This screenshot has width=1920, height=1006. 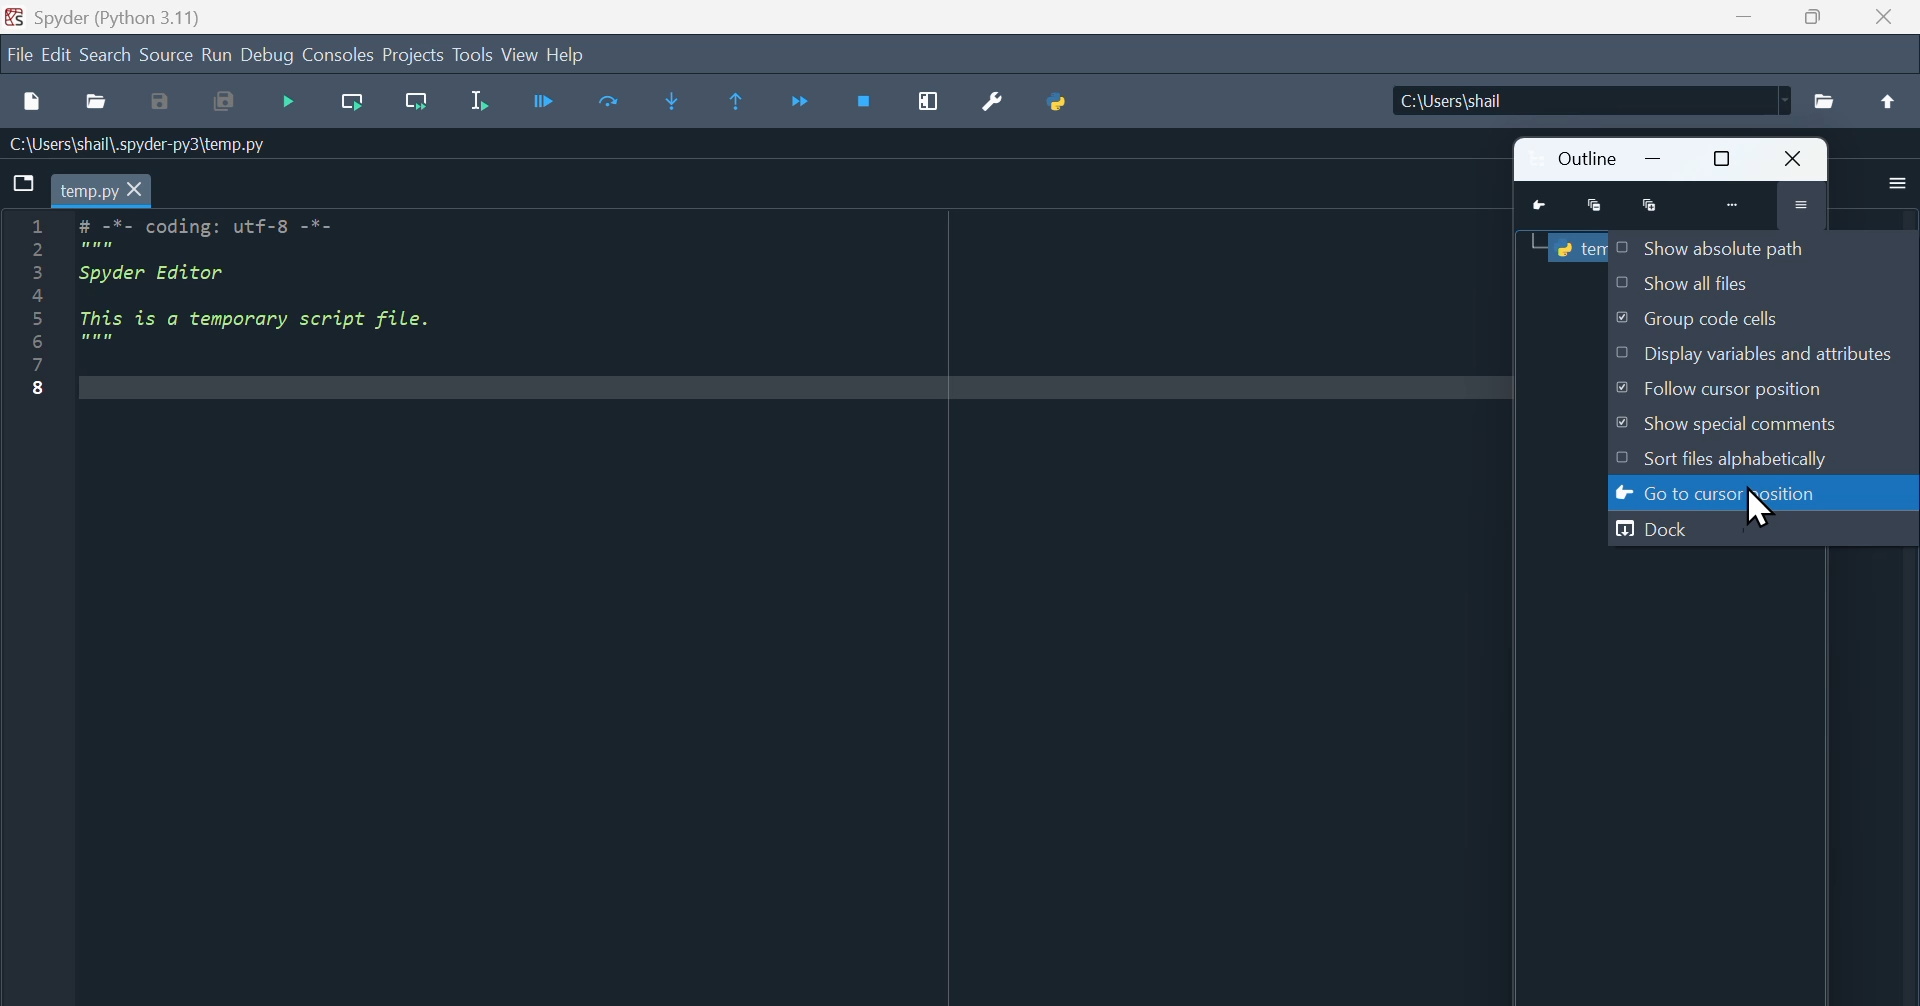 What do you see at coordinates (1732, 424) in the screenshot?
I see `Show special comments` at bounding box center [1732, 424].